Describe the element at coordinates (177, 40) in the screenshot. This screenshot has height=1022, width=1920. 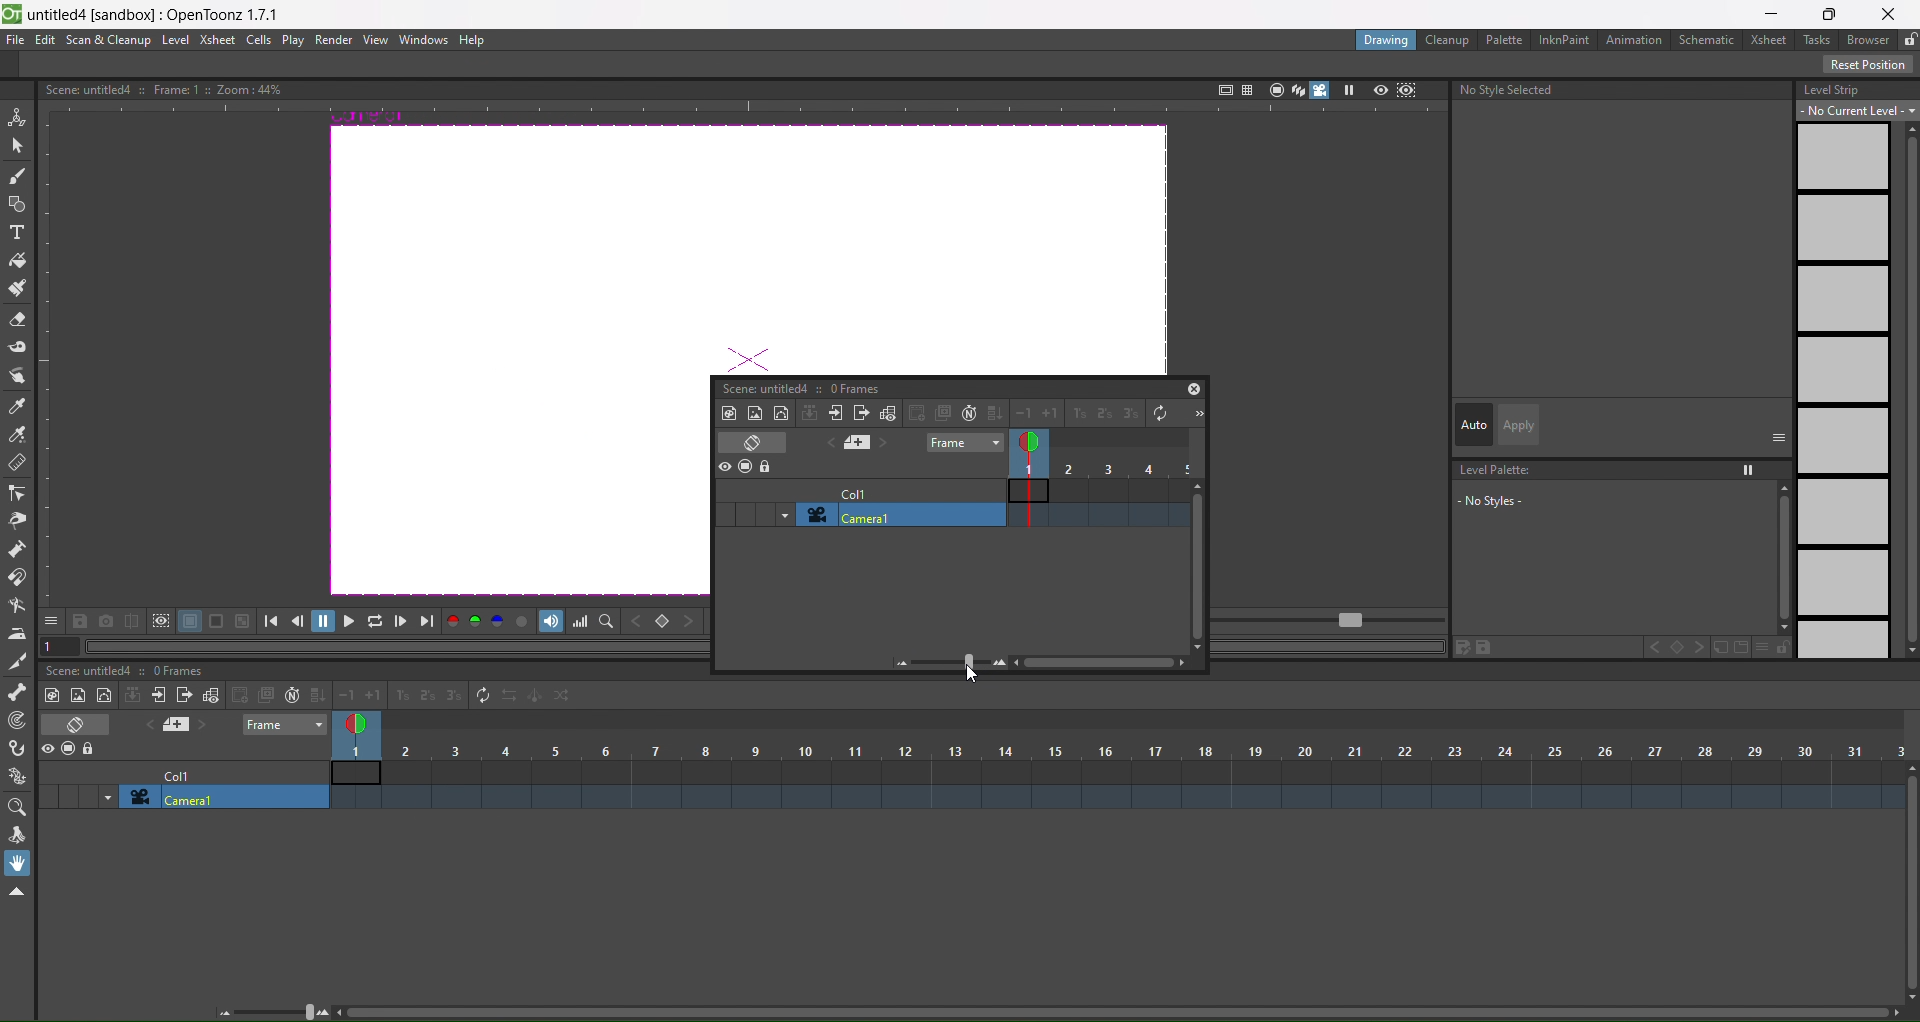
I see `level` at that location.